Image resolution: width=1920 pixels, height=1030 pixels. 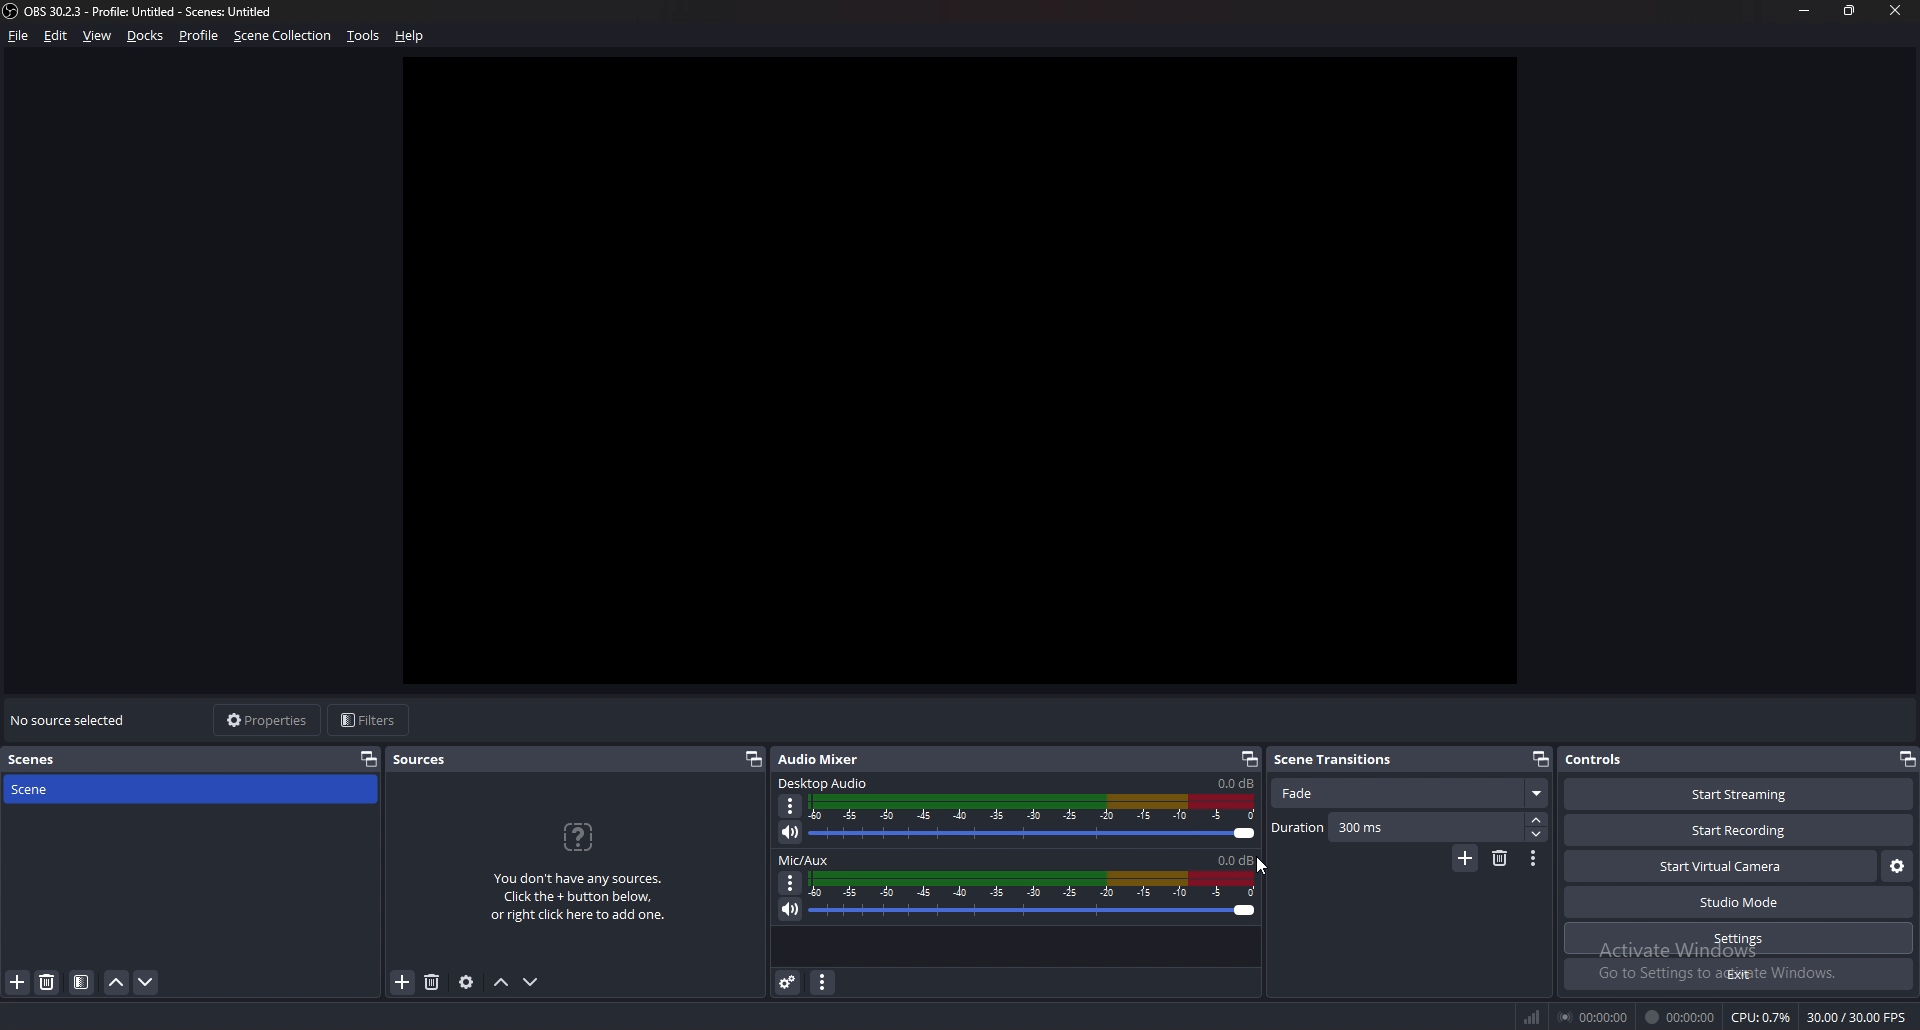 I want to click on mute, so click(x=792, y=832).